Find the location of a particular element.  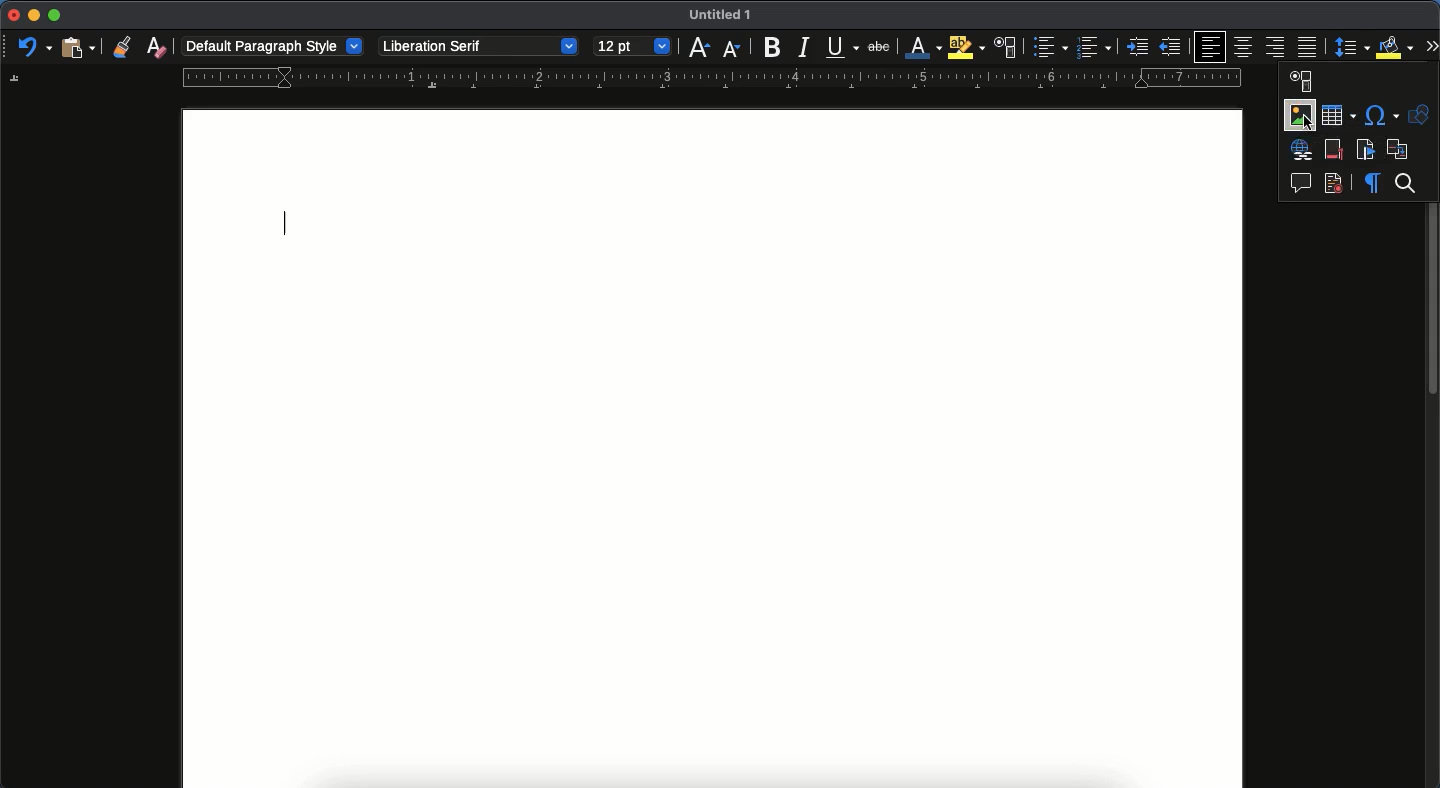

hyperlink is located at coordinates (1298, 150).